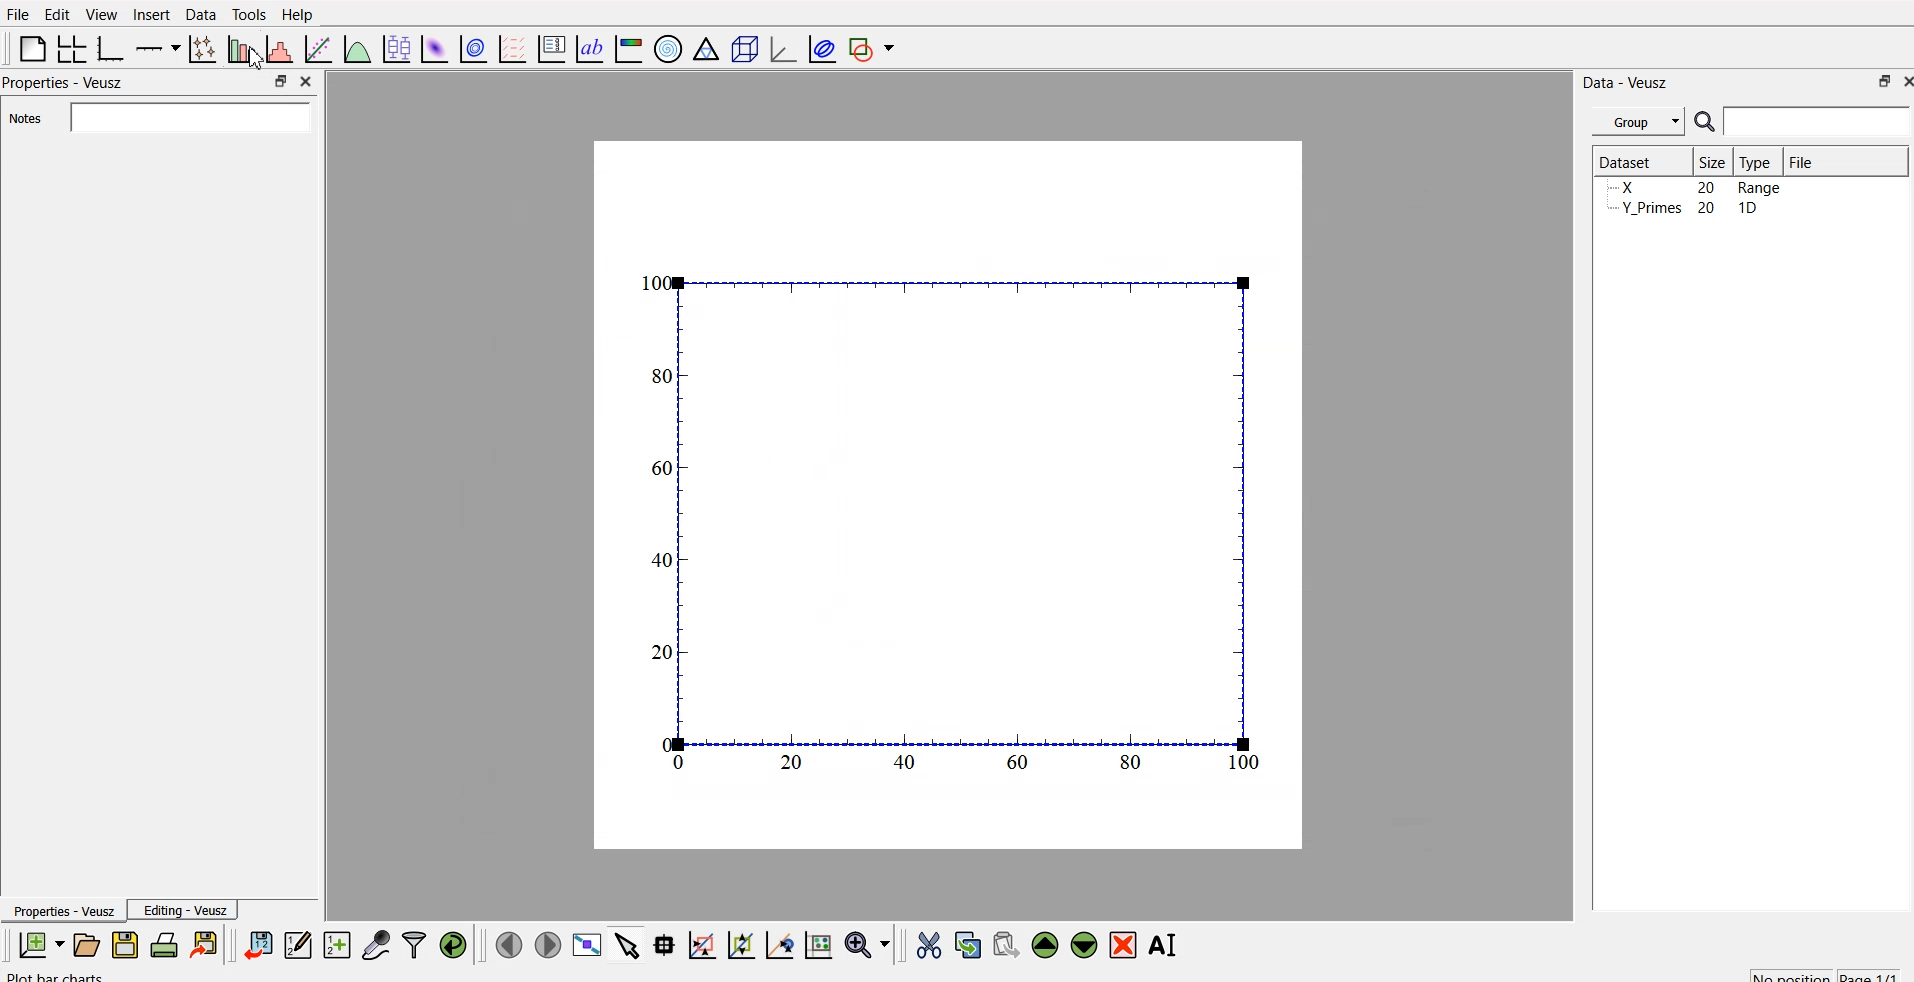 The height and width of the screenshot is (982, 1914). What do you see at coordinates (107, 46) in the screenshot?
I see `base graph` at bounding box center [107, 46].